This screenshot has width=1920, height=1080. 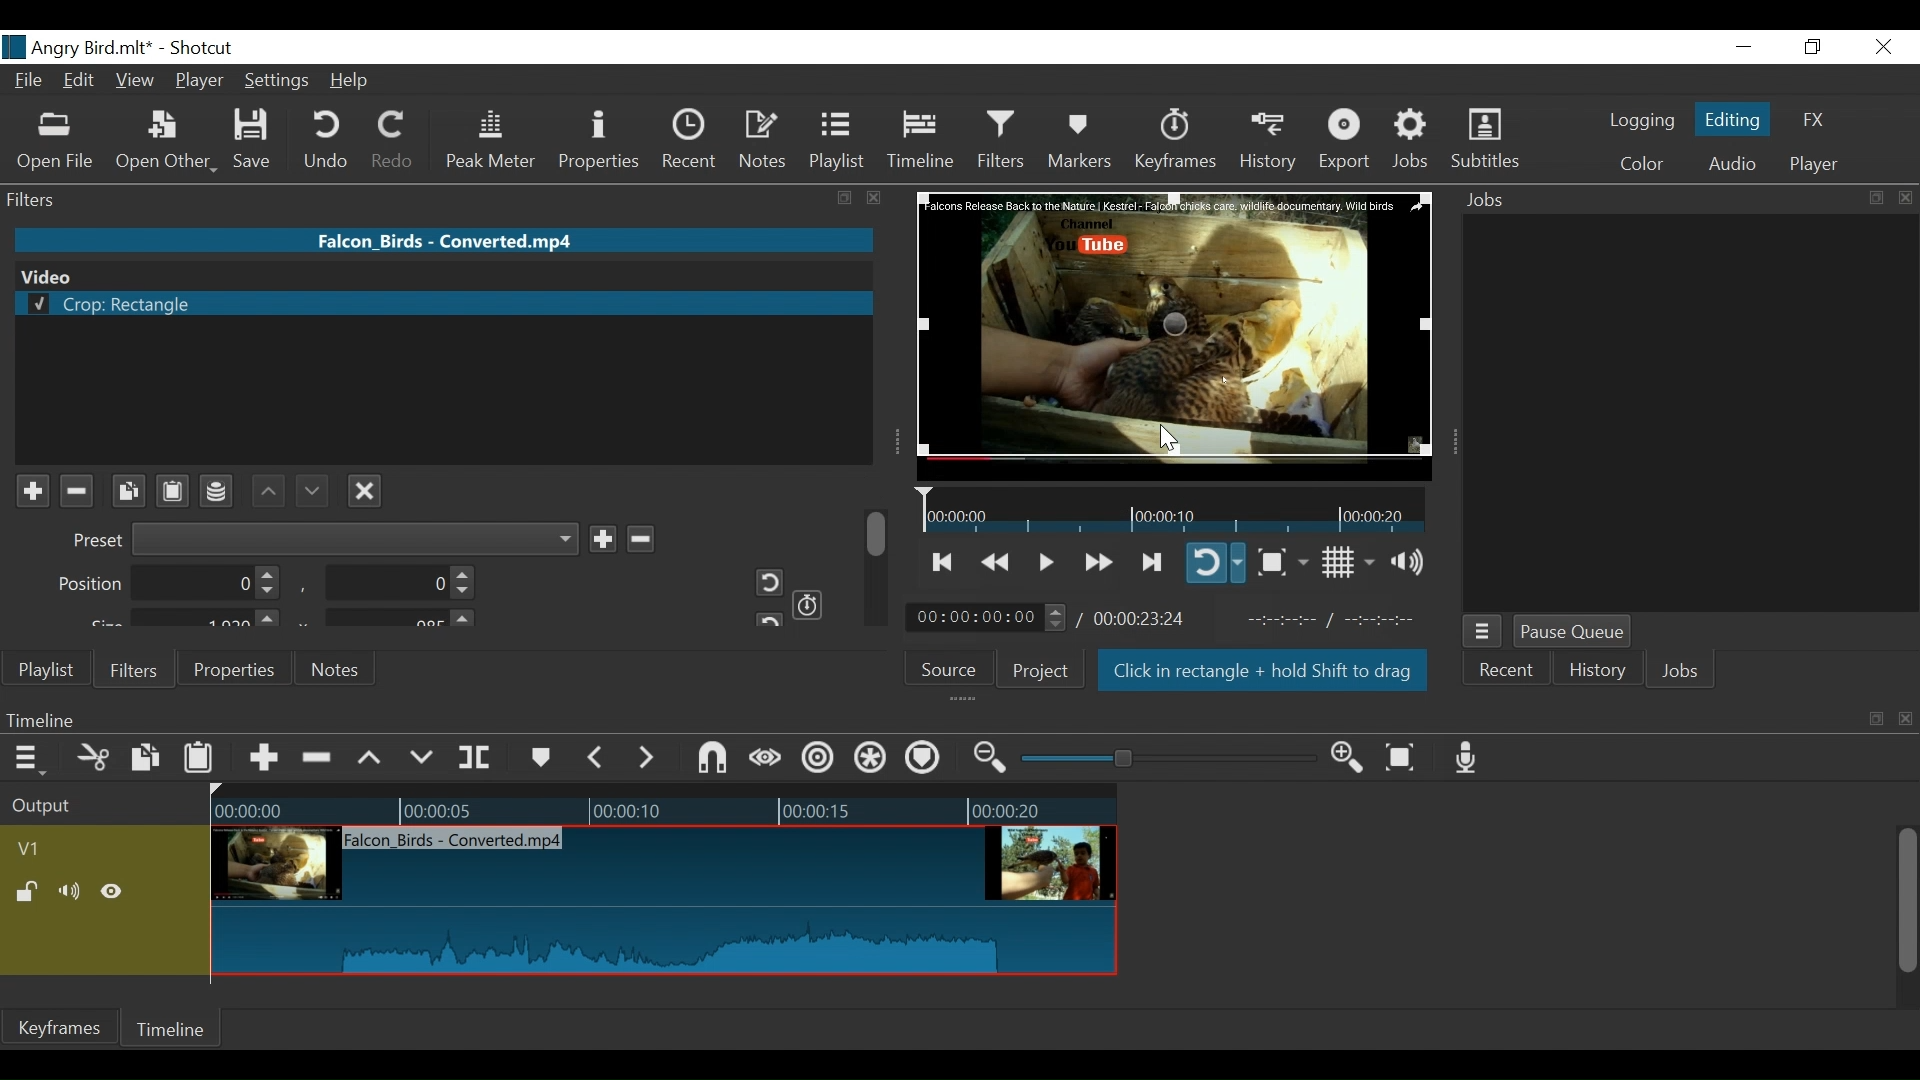 I want to click on History, so click(x=1598, y=673).